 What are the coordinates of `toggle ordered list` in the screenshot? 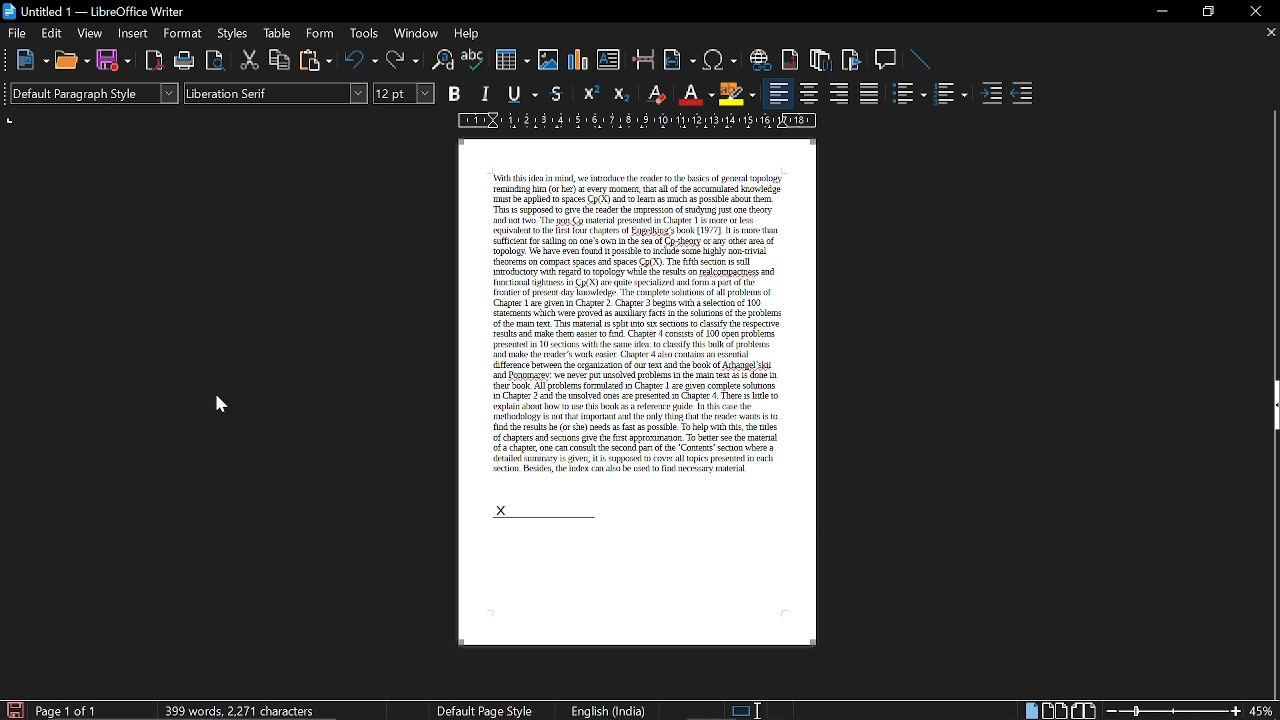 It's located at (953, 94).